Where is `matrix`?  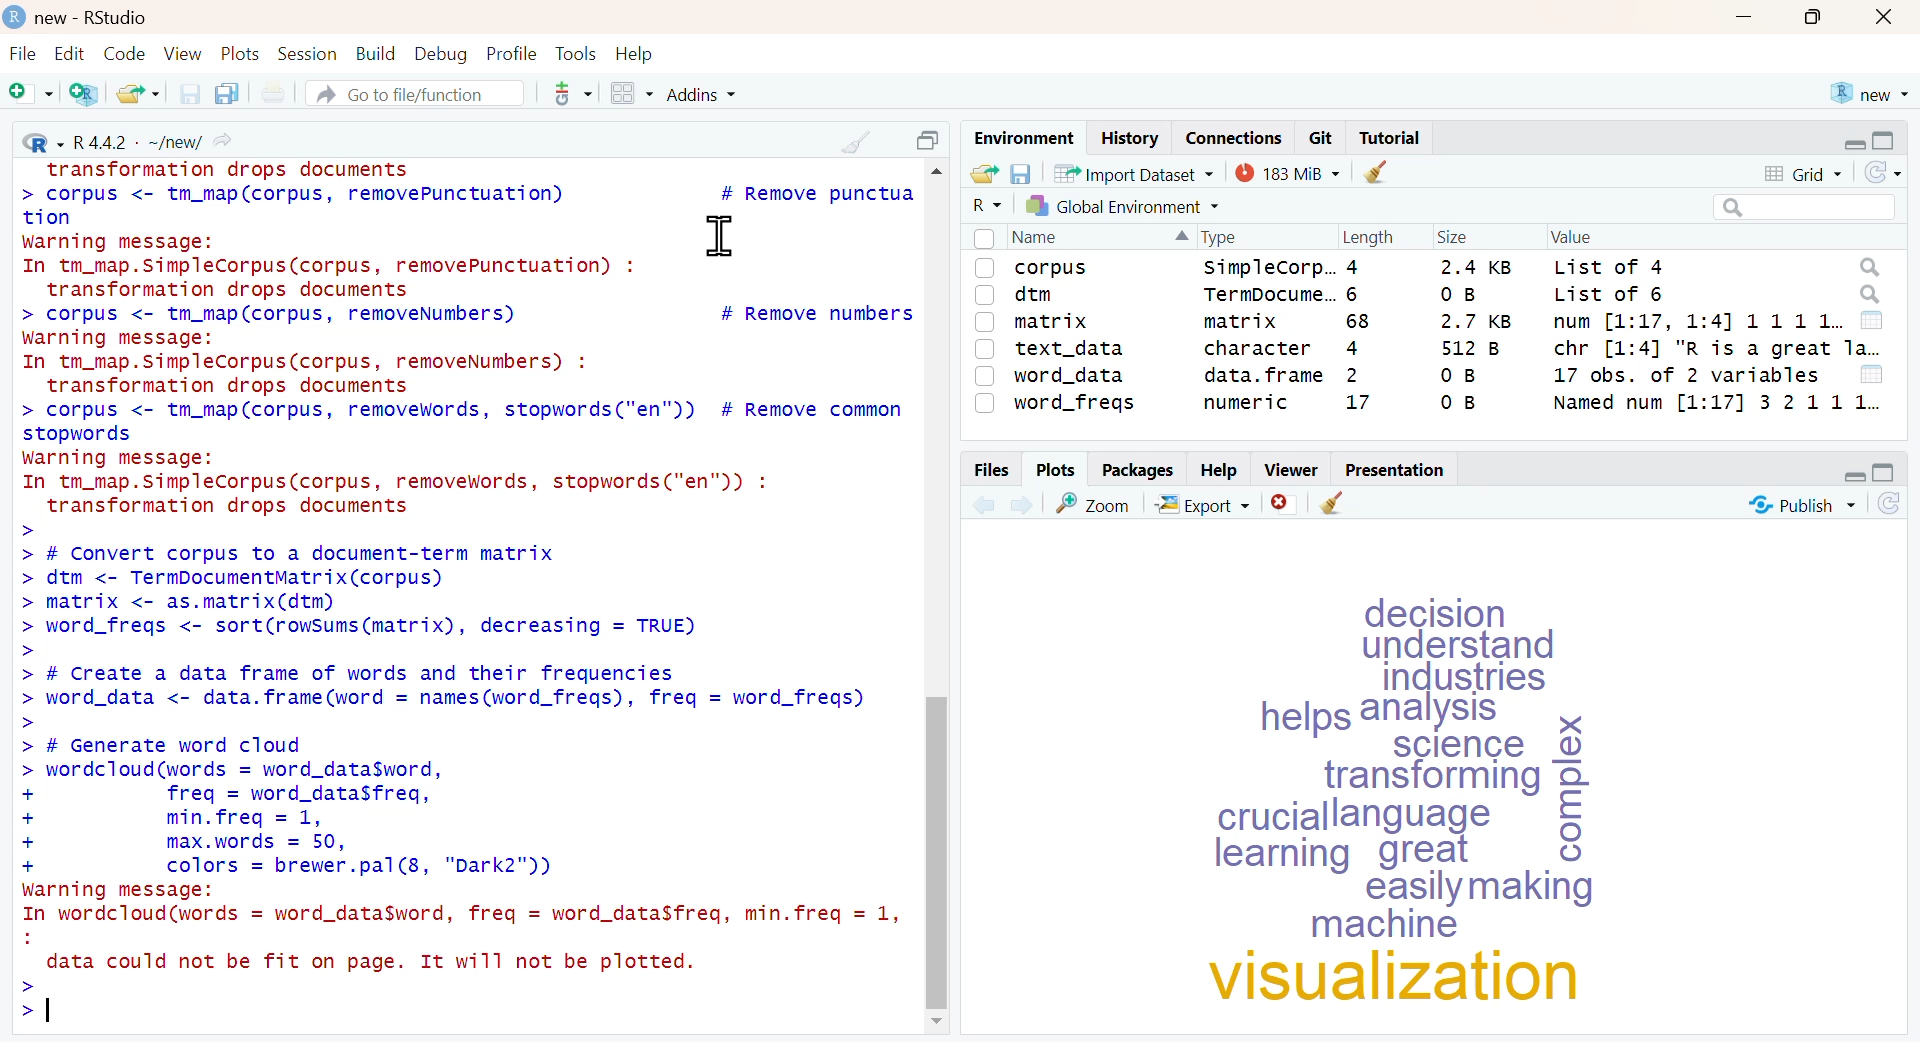 matrix is located at coordinates (1055, 323).